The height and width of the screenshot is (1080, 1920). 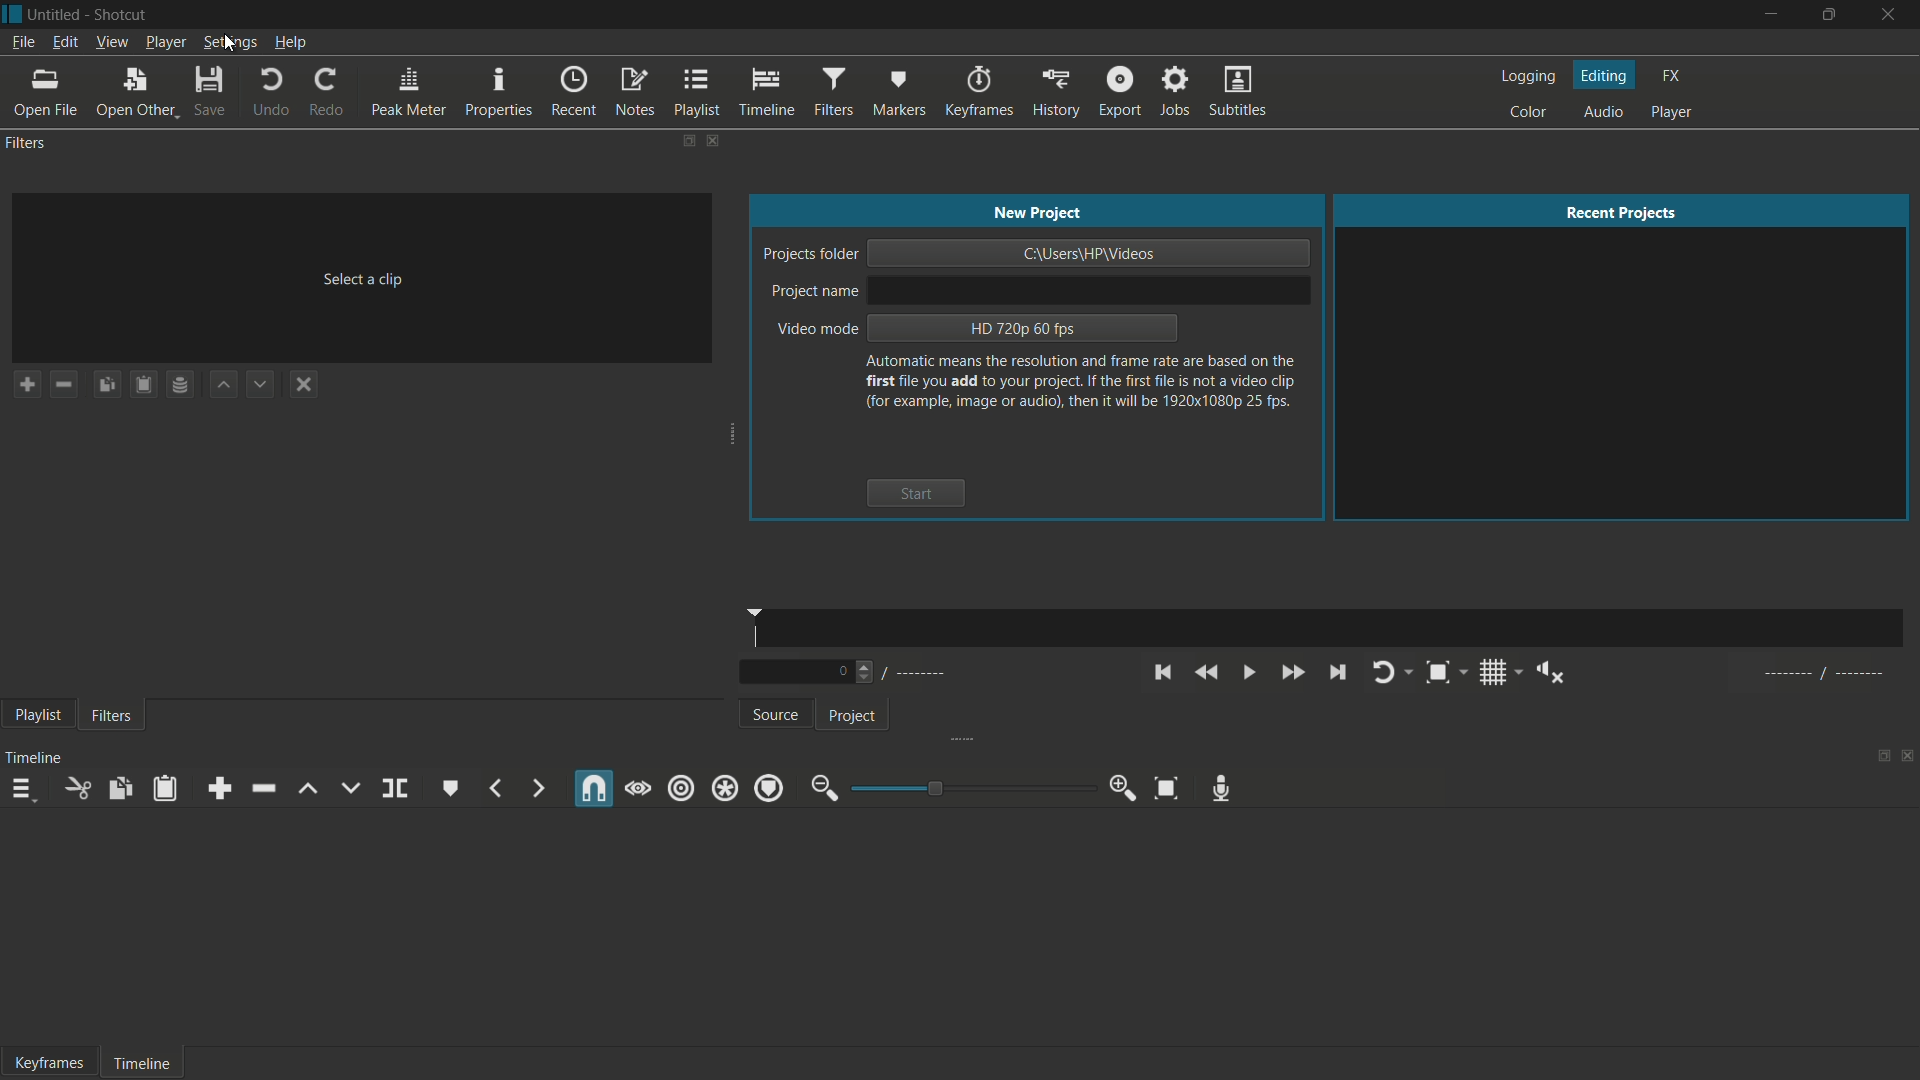 What do you see at coordinates (111, 43) in the screenshot?
I see `view menu` at bounding box center [111, 43].